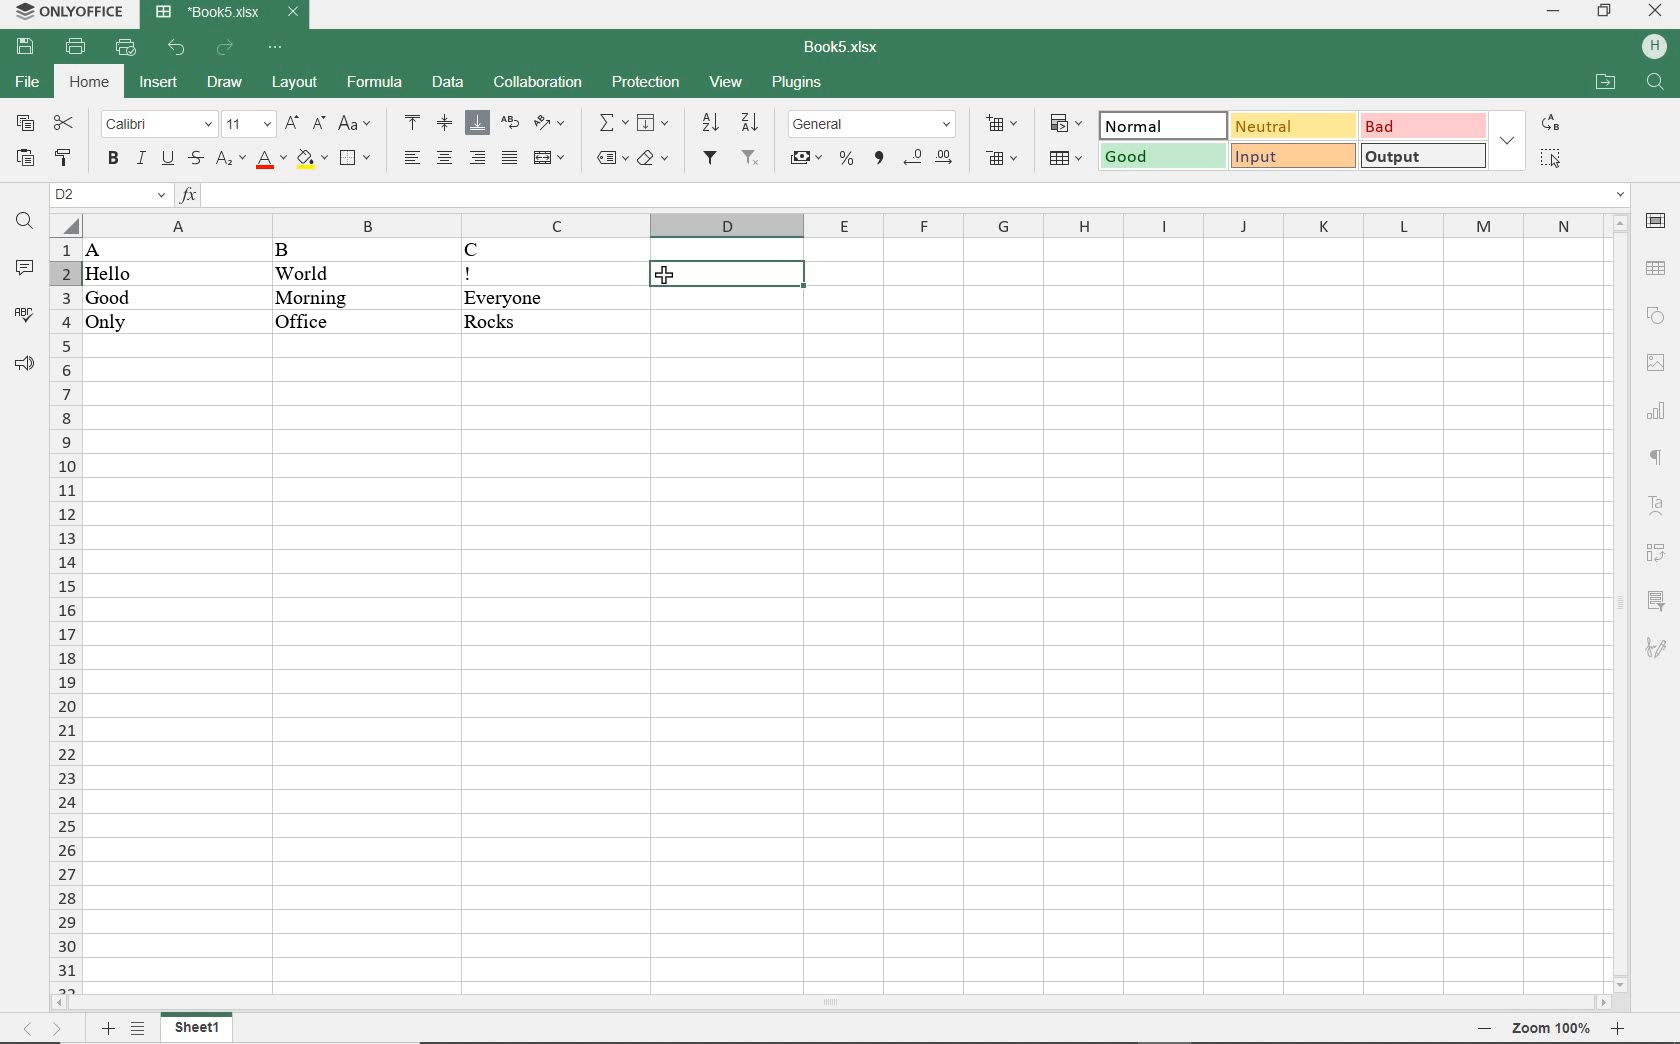  Describe the element at coordinates (194, 161) in the screenshot. I see `strikethrough` at that location.